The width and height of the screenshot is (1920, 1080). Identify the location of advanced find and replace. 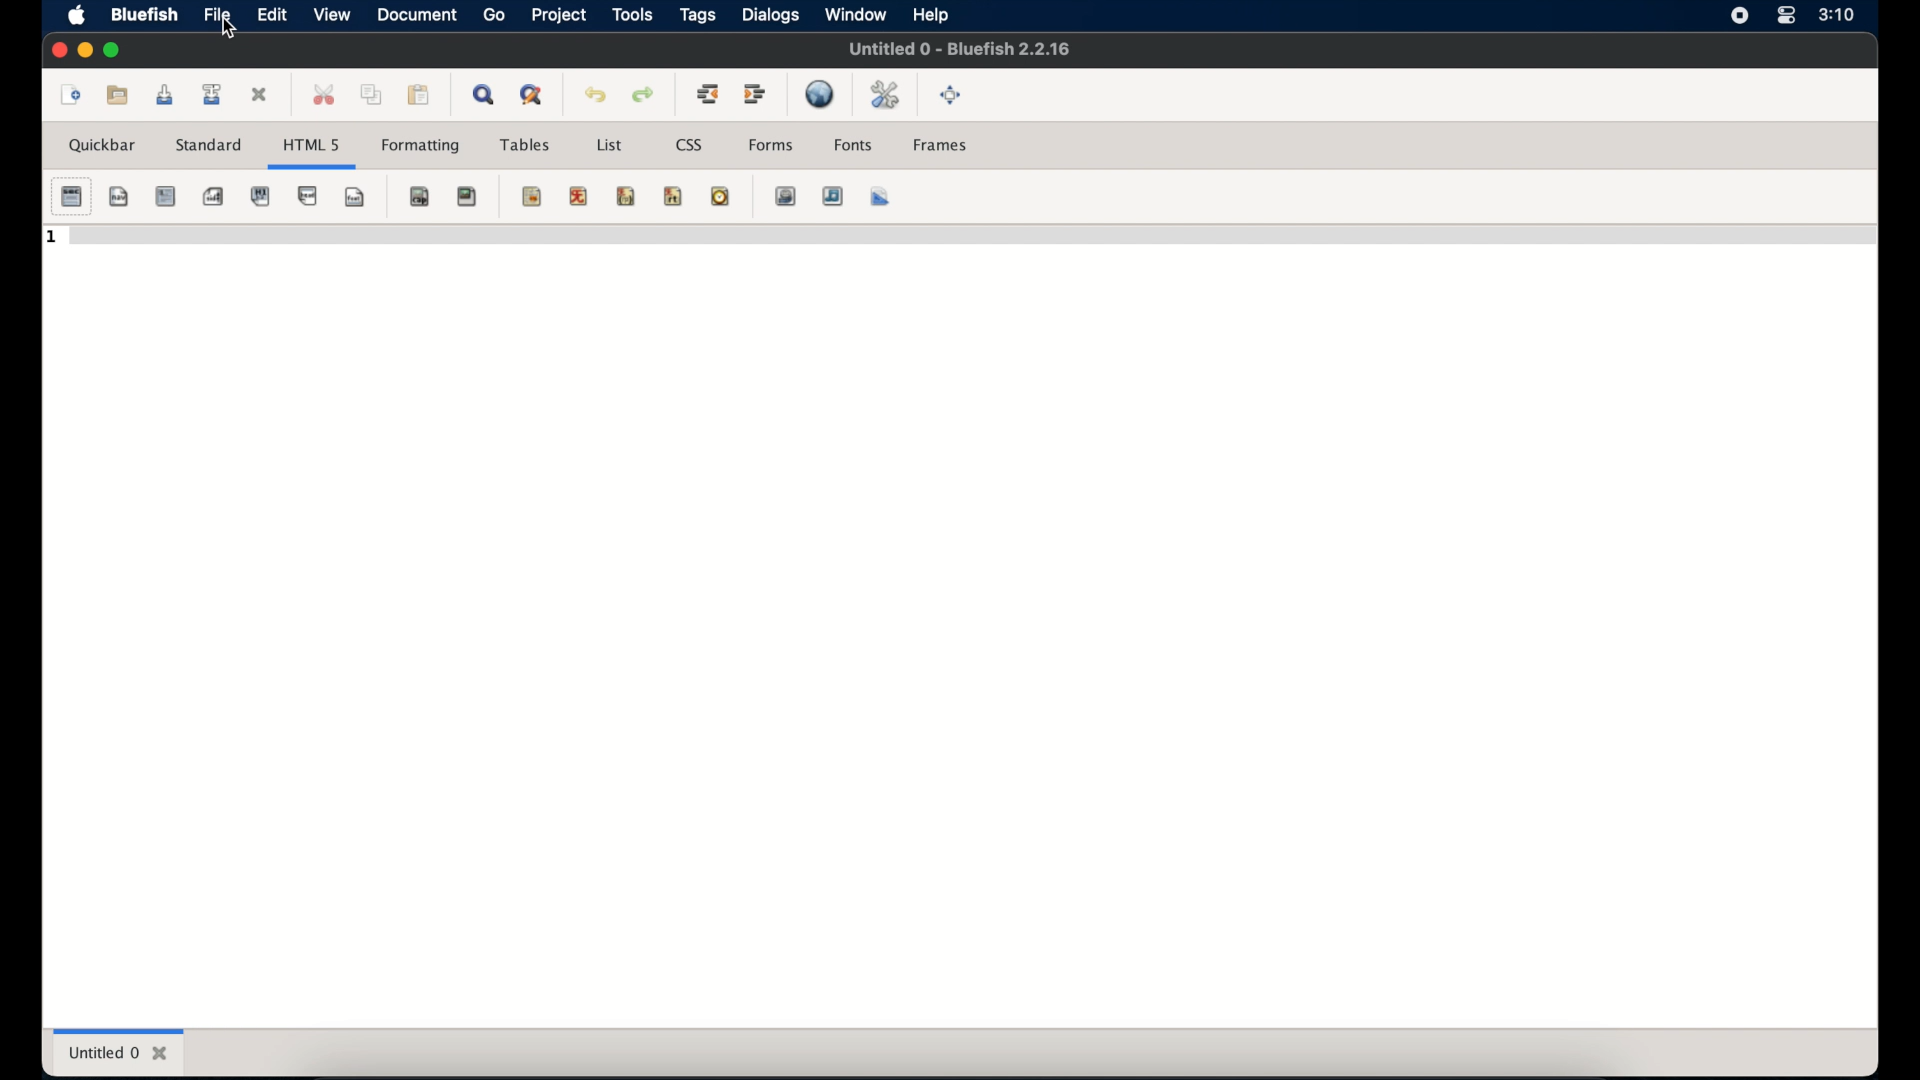
(533, 96).